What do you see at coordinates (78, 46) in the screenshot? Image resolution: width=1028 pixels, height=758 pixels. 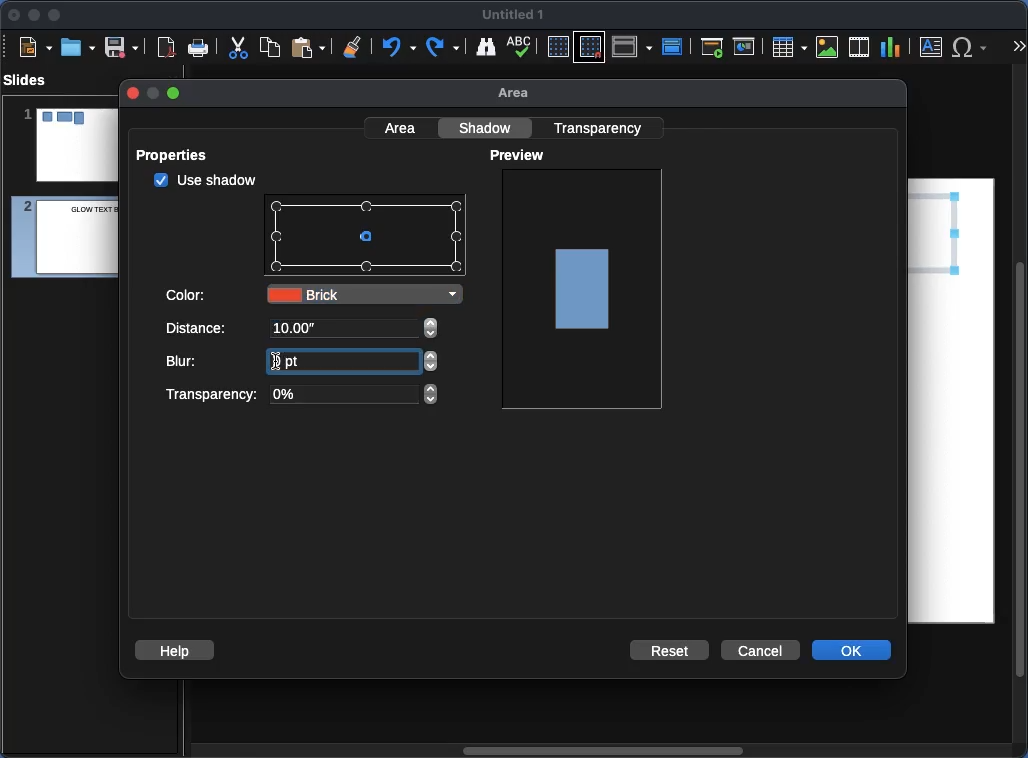 I see `Ope` at bounding box center [78, 46].